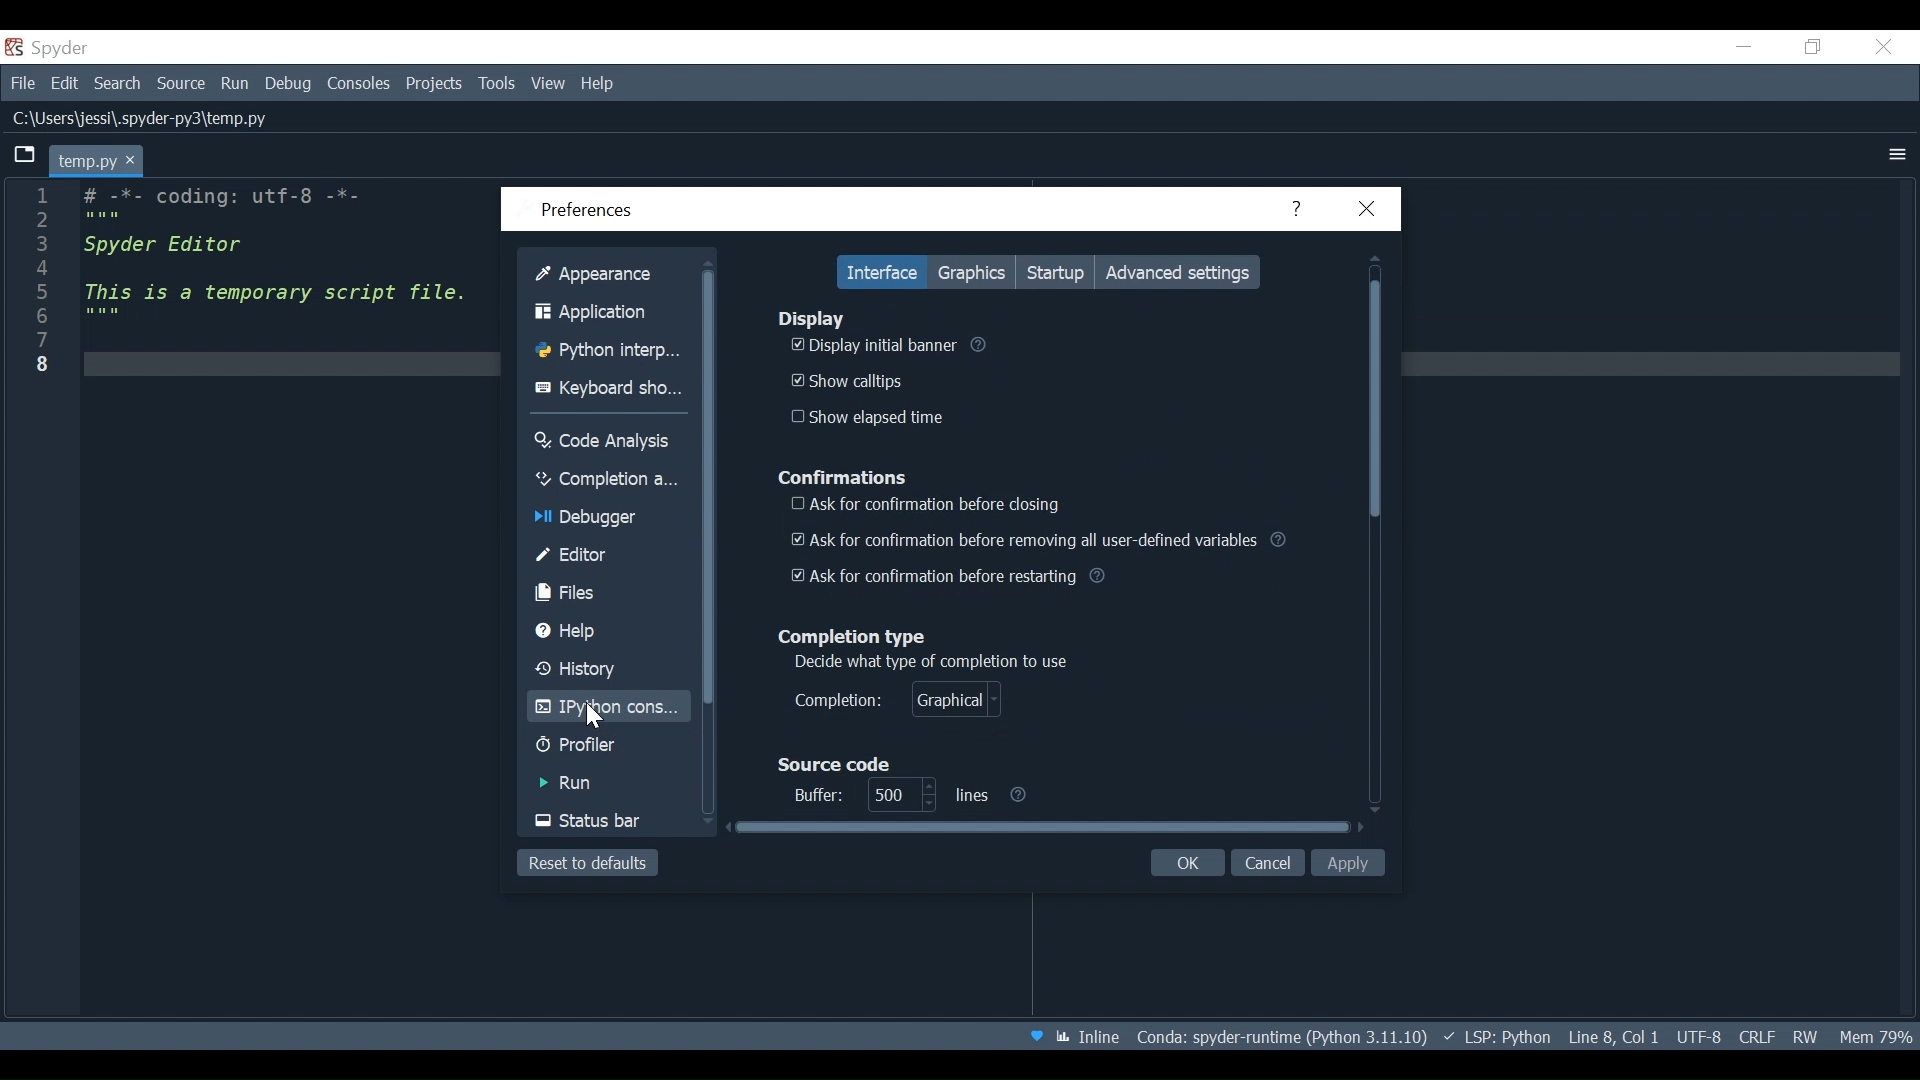 The image size is (1920, 1080). Describe the element at coordinates (1040, 539) in the screenshot. I see `Ask for confirmations before removing any variables` at that location.